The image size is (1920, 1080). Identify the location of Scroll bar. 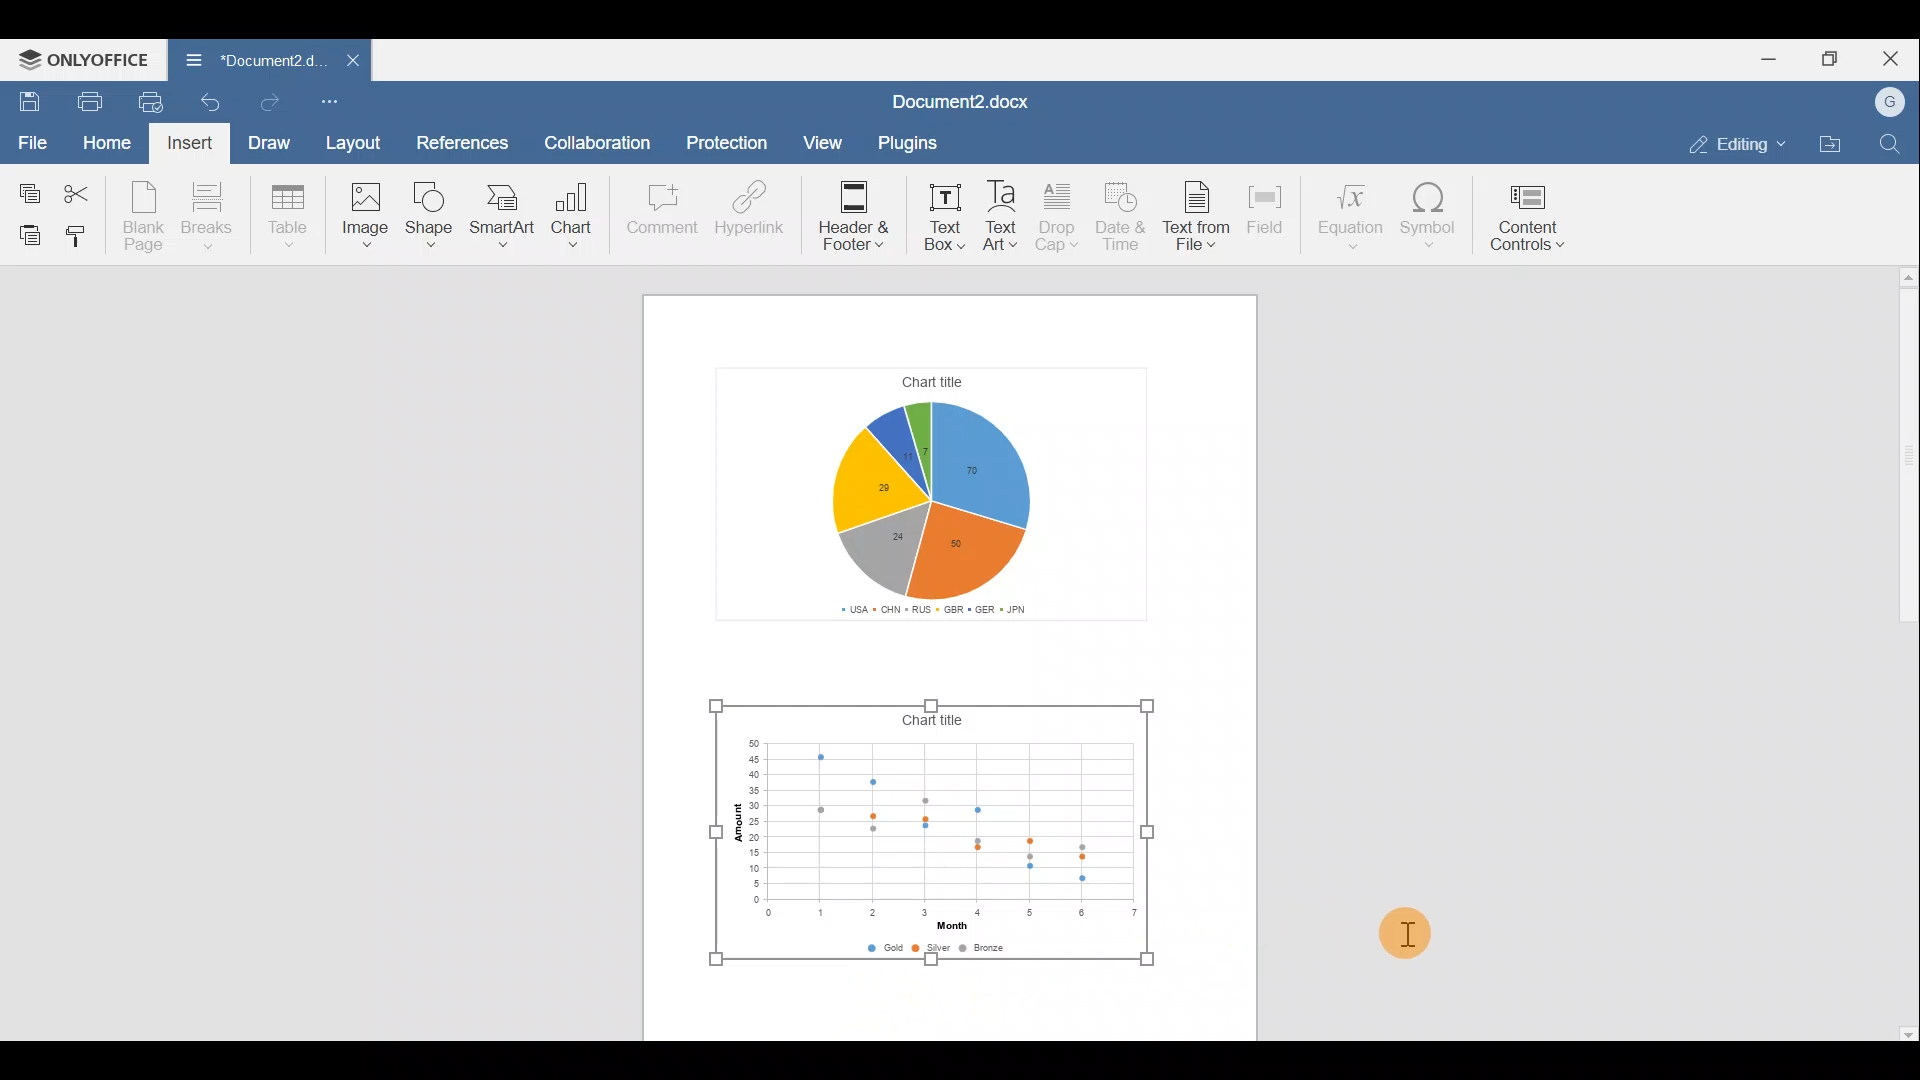
(1896, 656).